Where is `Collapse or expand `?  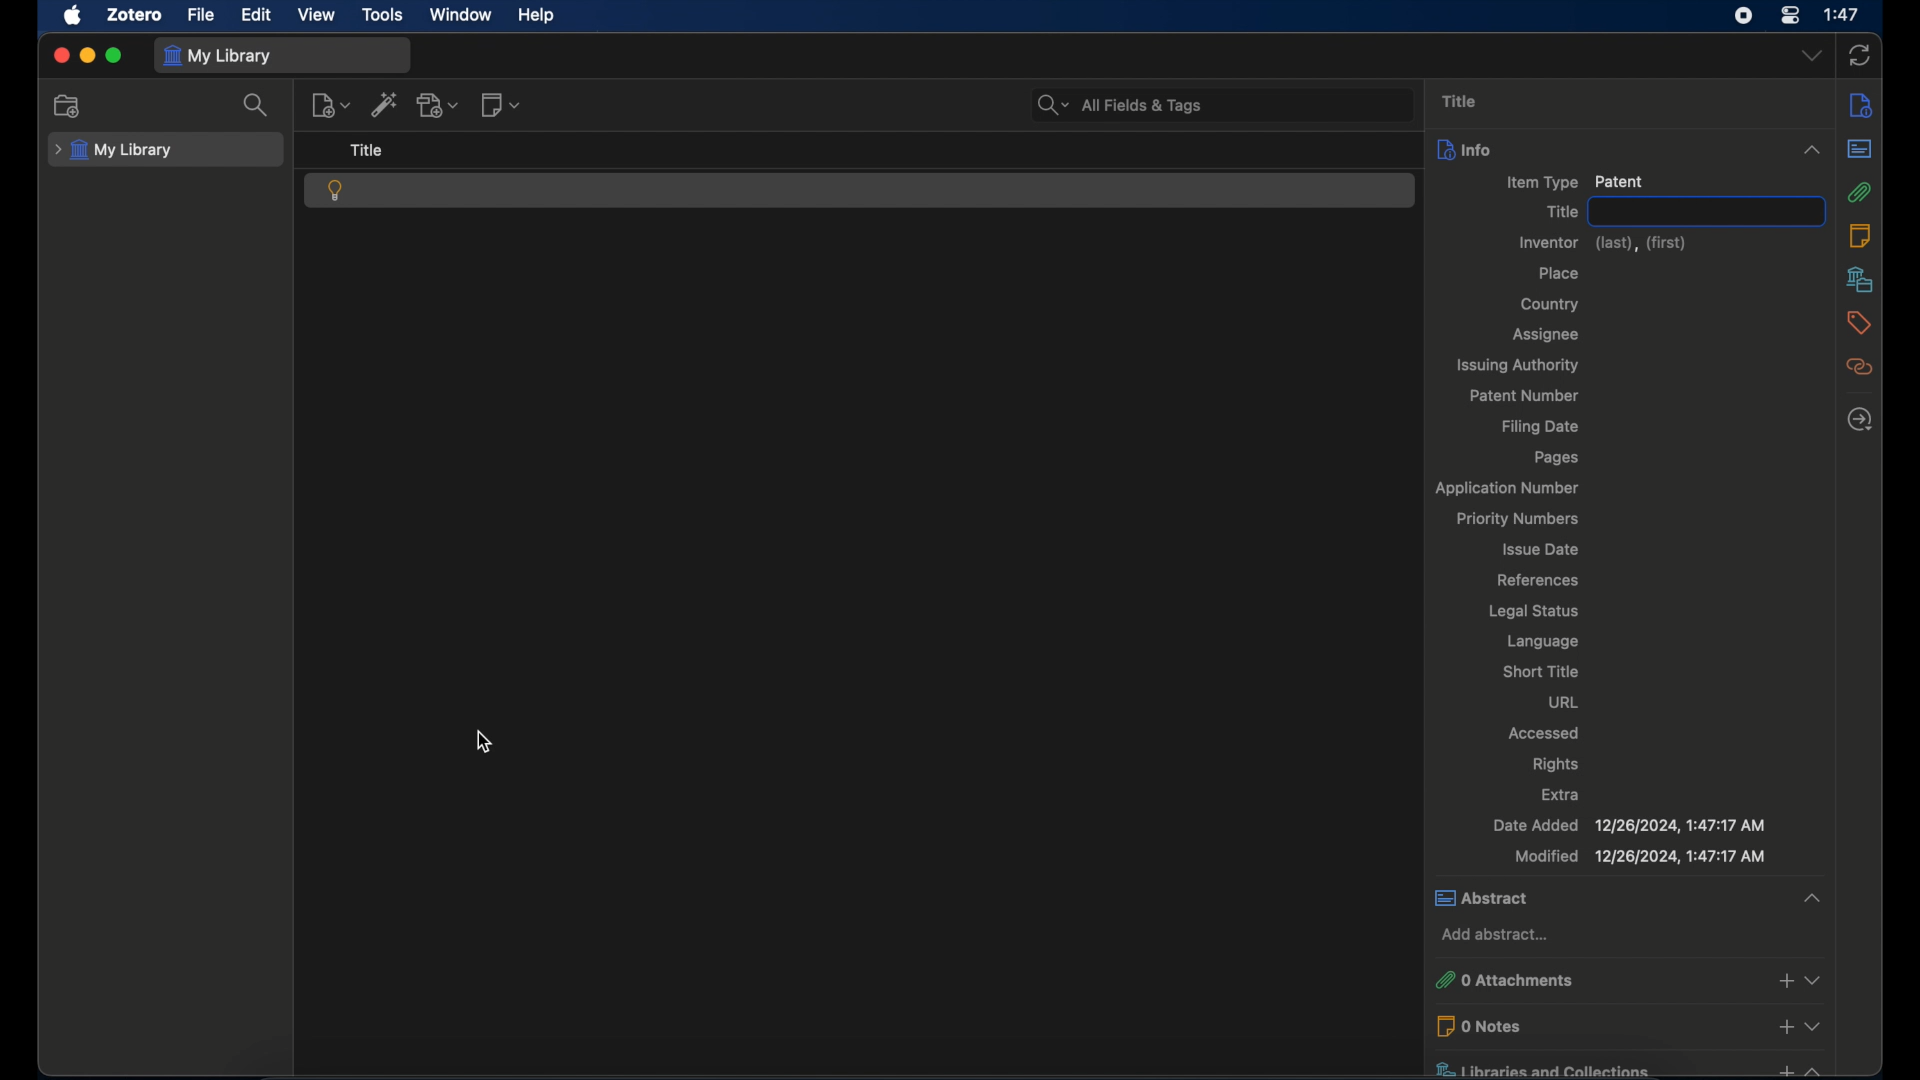 Collapse or expand  is located at coordinates (1818, 980).